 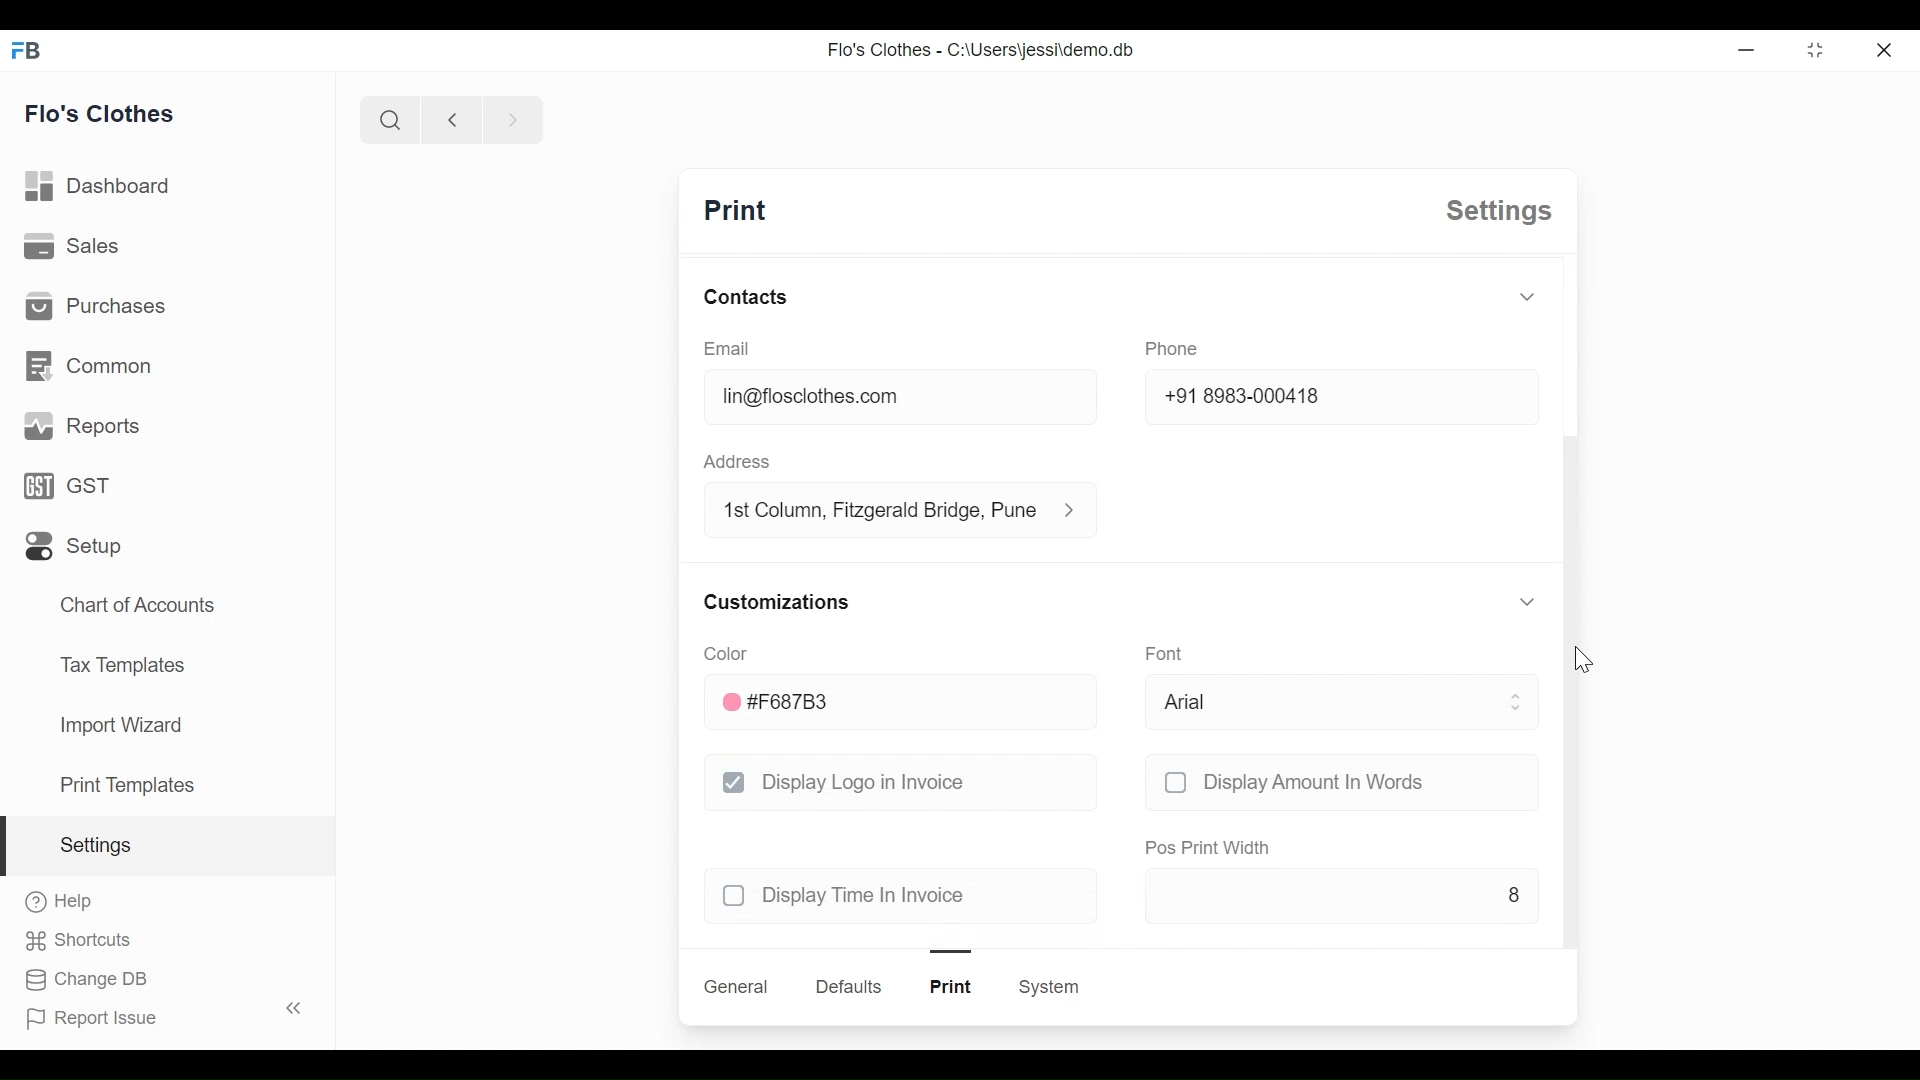 What do you see at coordinates (88, 366) in the screenshot?
I see `common` at bounding box center [88, 366].